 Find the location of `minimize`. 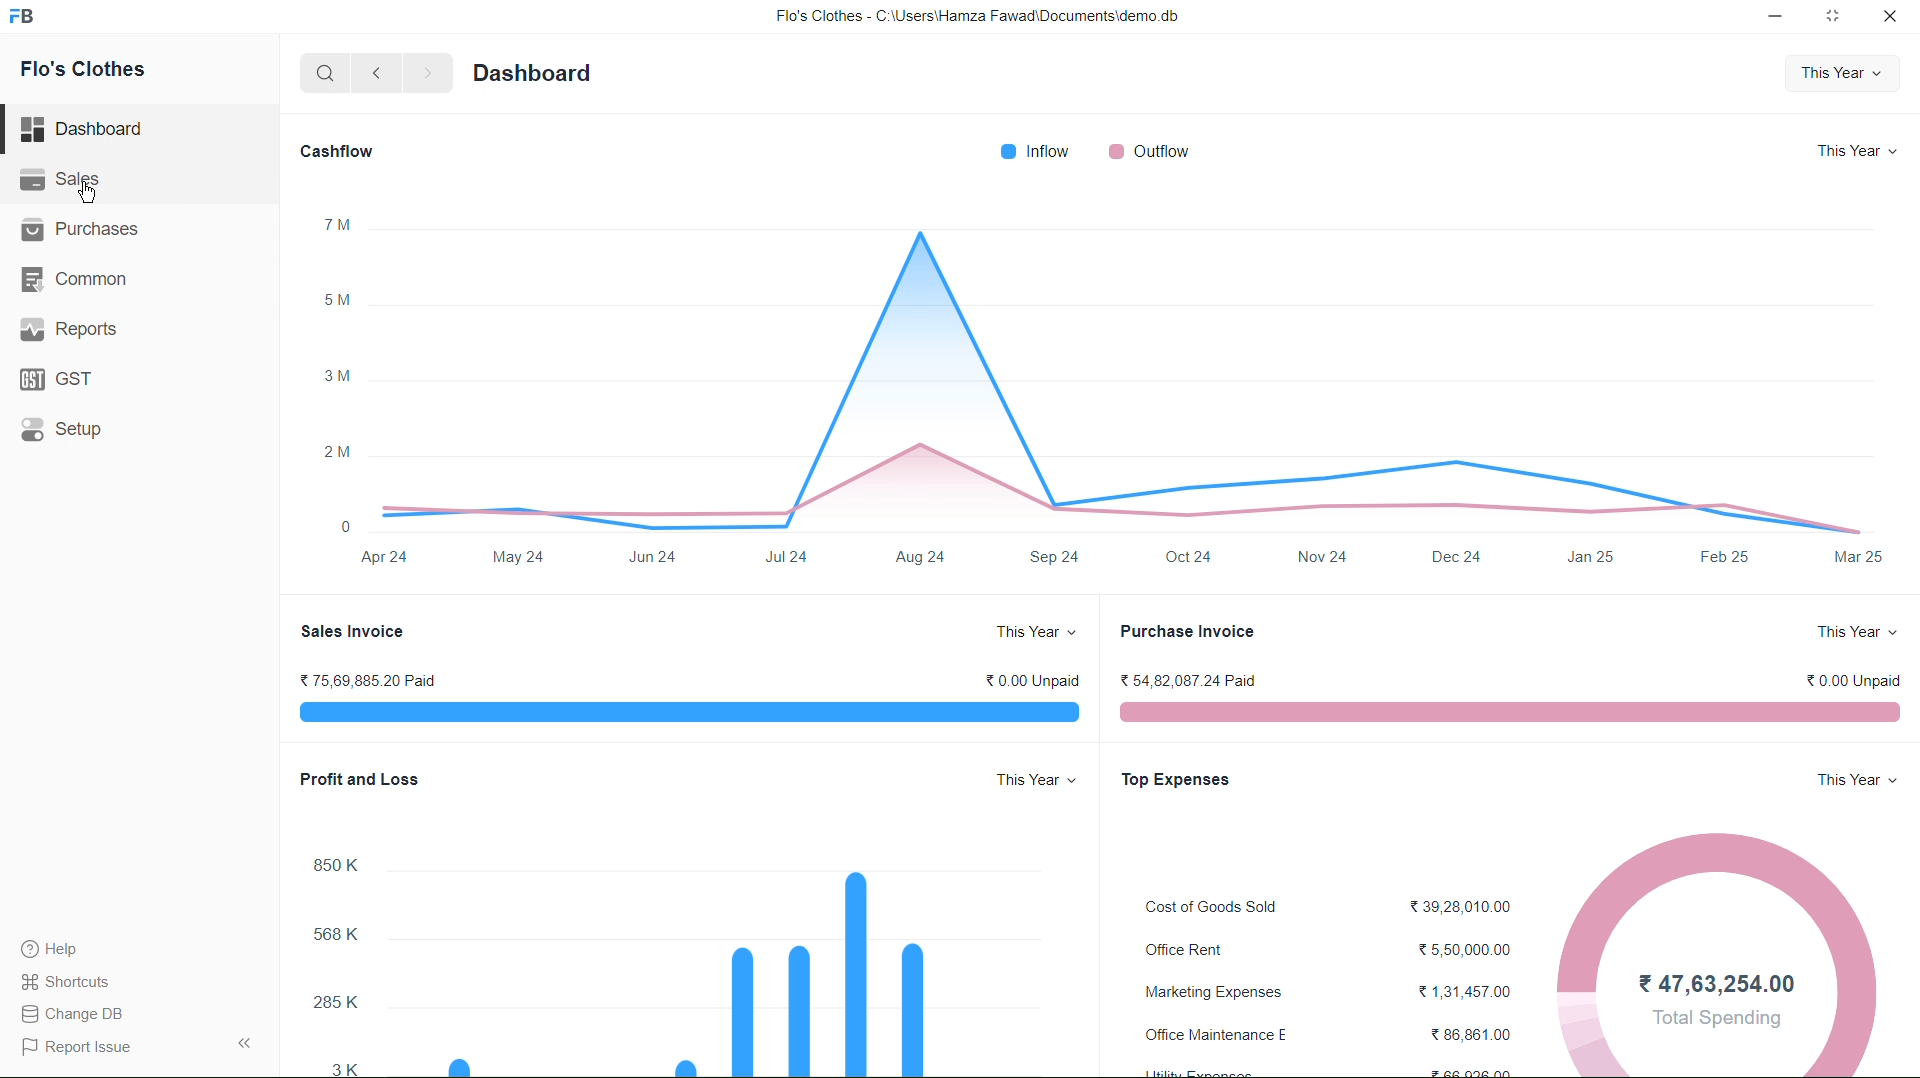

minimize is located at coordinates (1770, 18).